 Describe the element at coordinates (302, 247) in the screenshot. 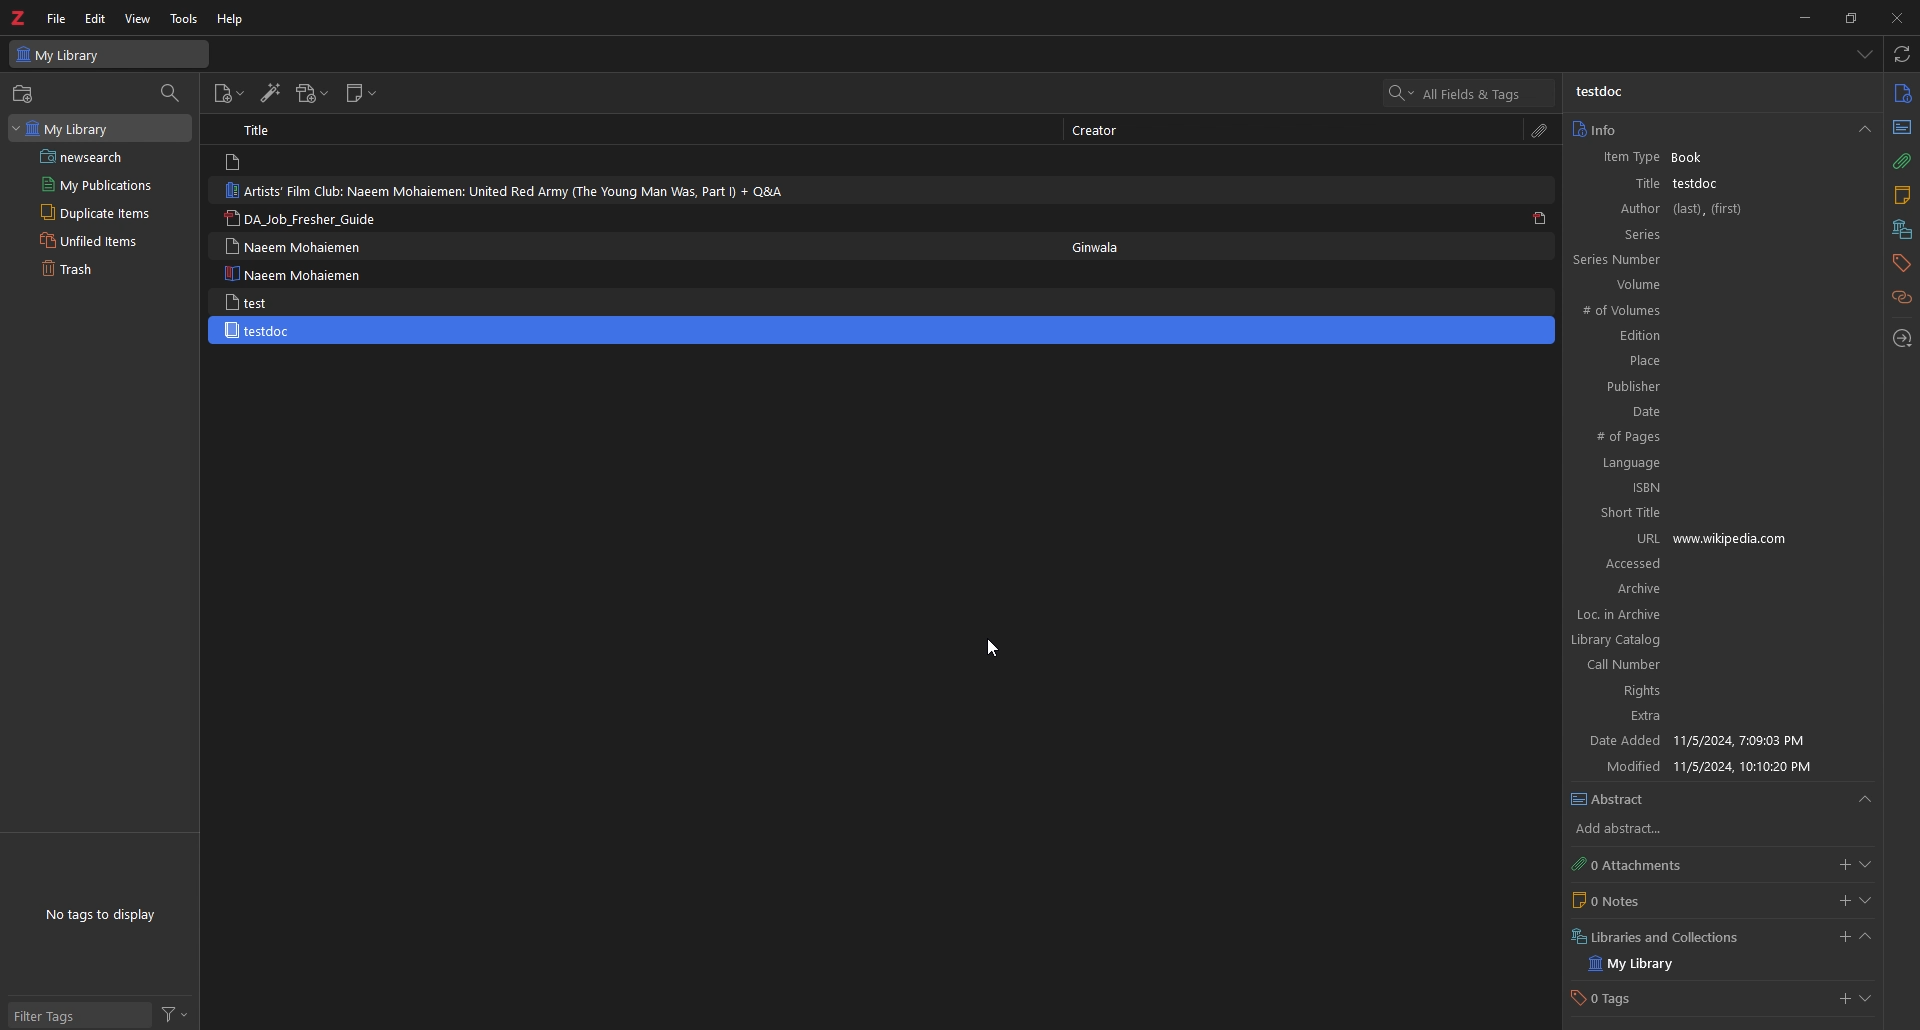

I see `Naeem Mohaiemen` at that location.